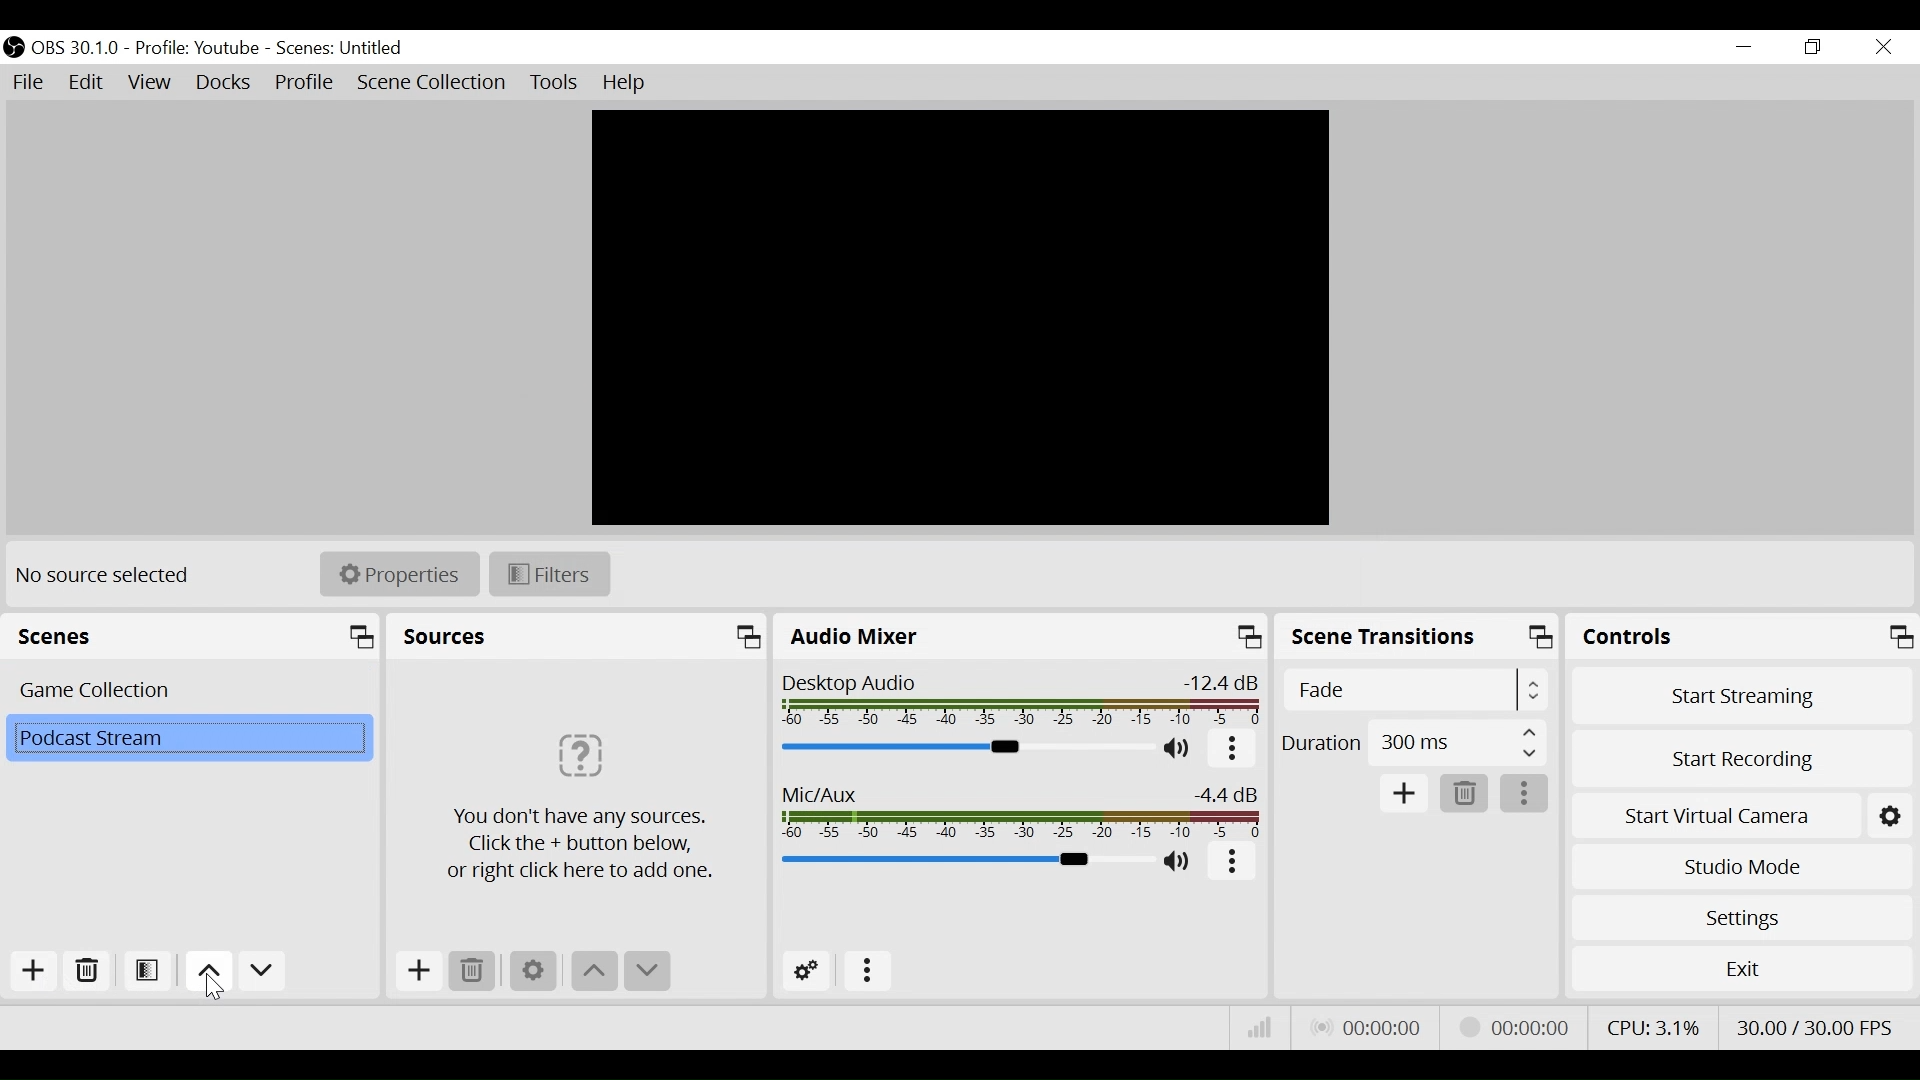 The height and width of the screenshot is (1080, 1920). I want to click on No source selected, so click(109, 575).